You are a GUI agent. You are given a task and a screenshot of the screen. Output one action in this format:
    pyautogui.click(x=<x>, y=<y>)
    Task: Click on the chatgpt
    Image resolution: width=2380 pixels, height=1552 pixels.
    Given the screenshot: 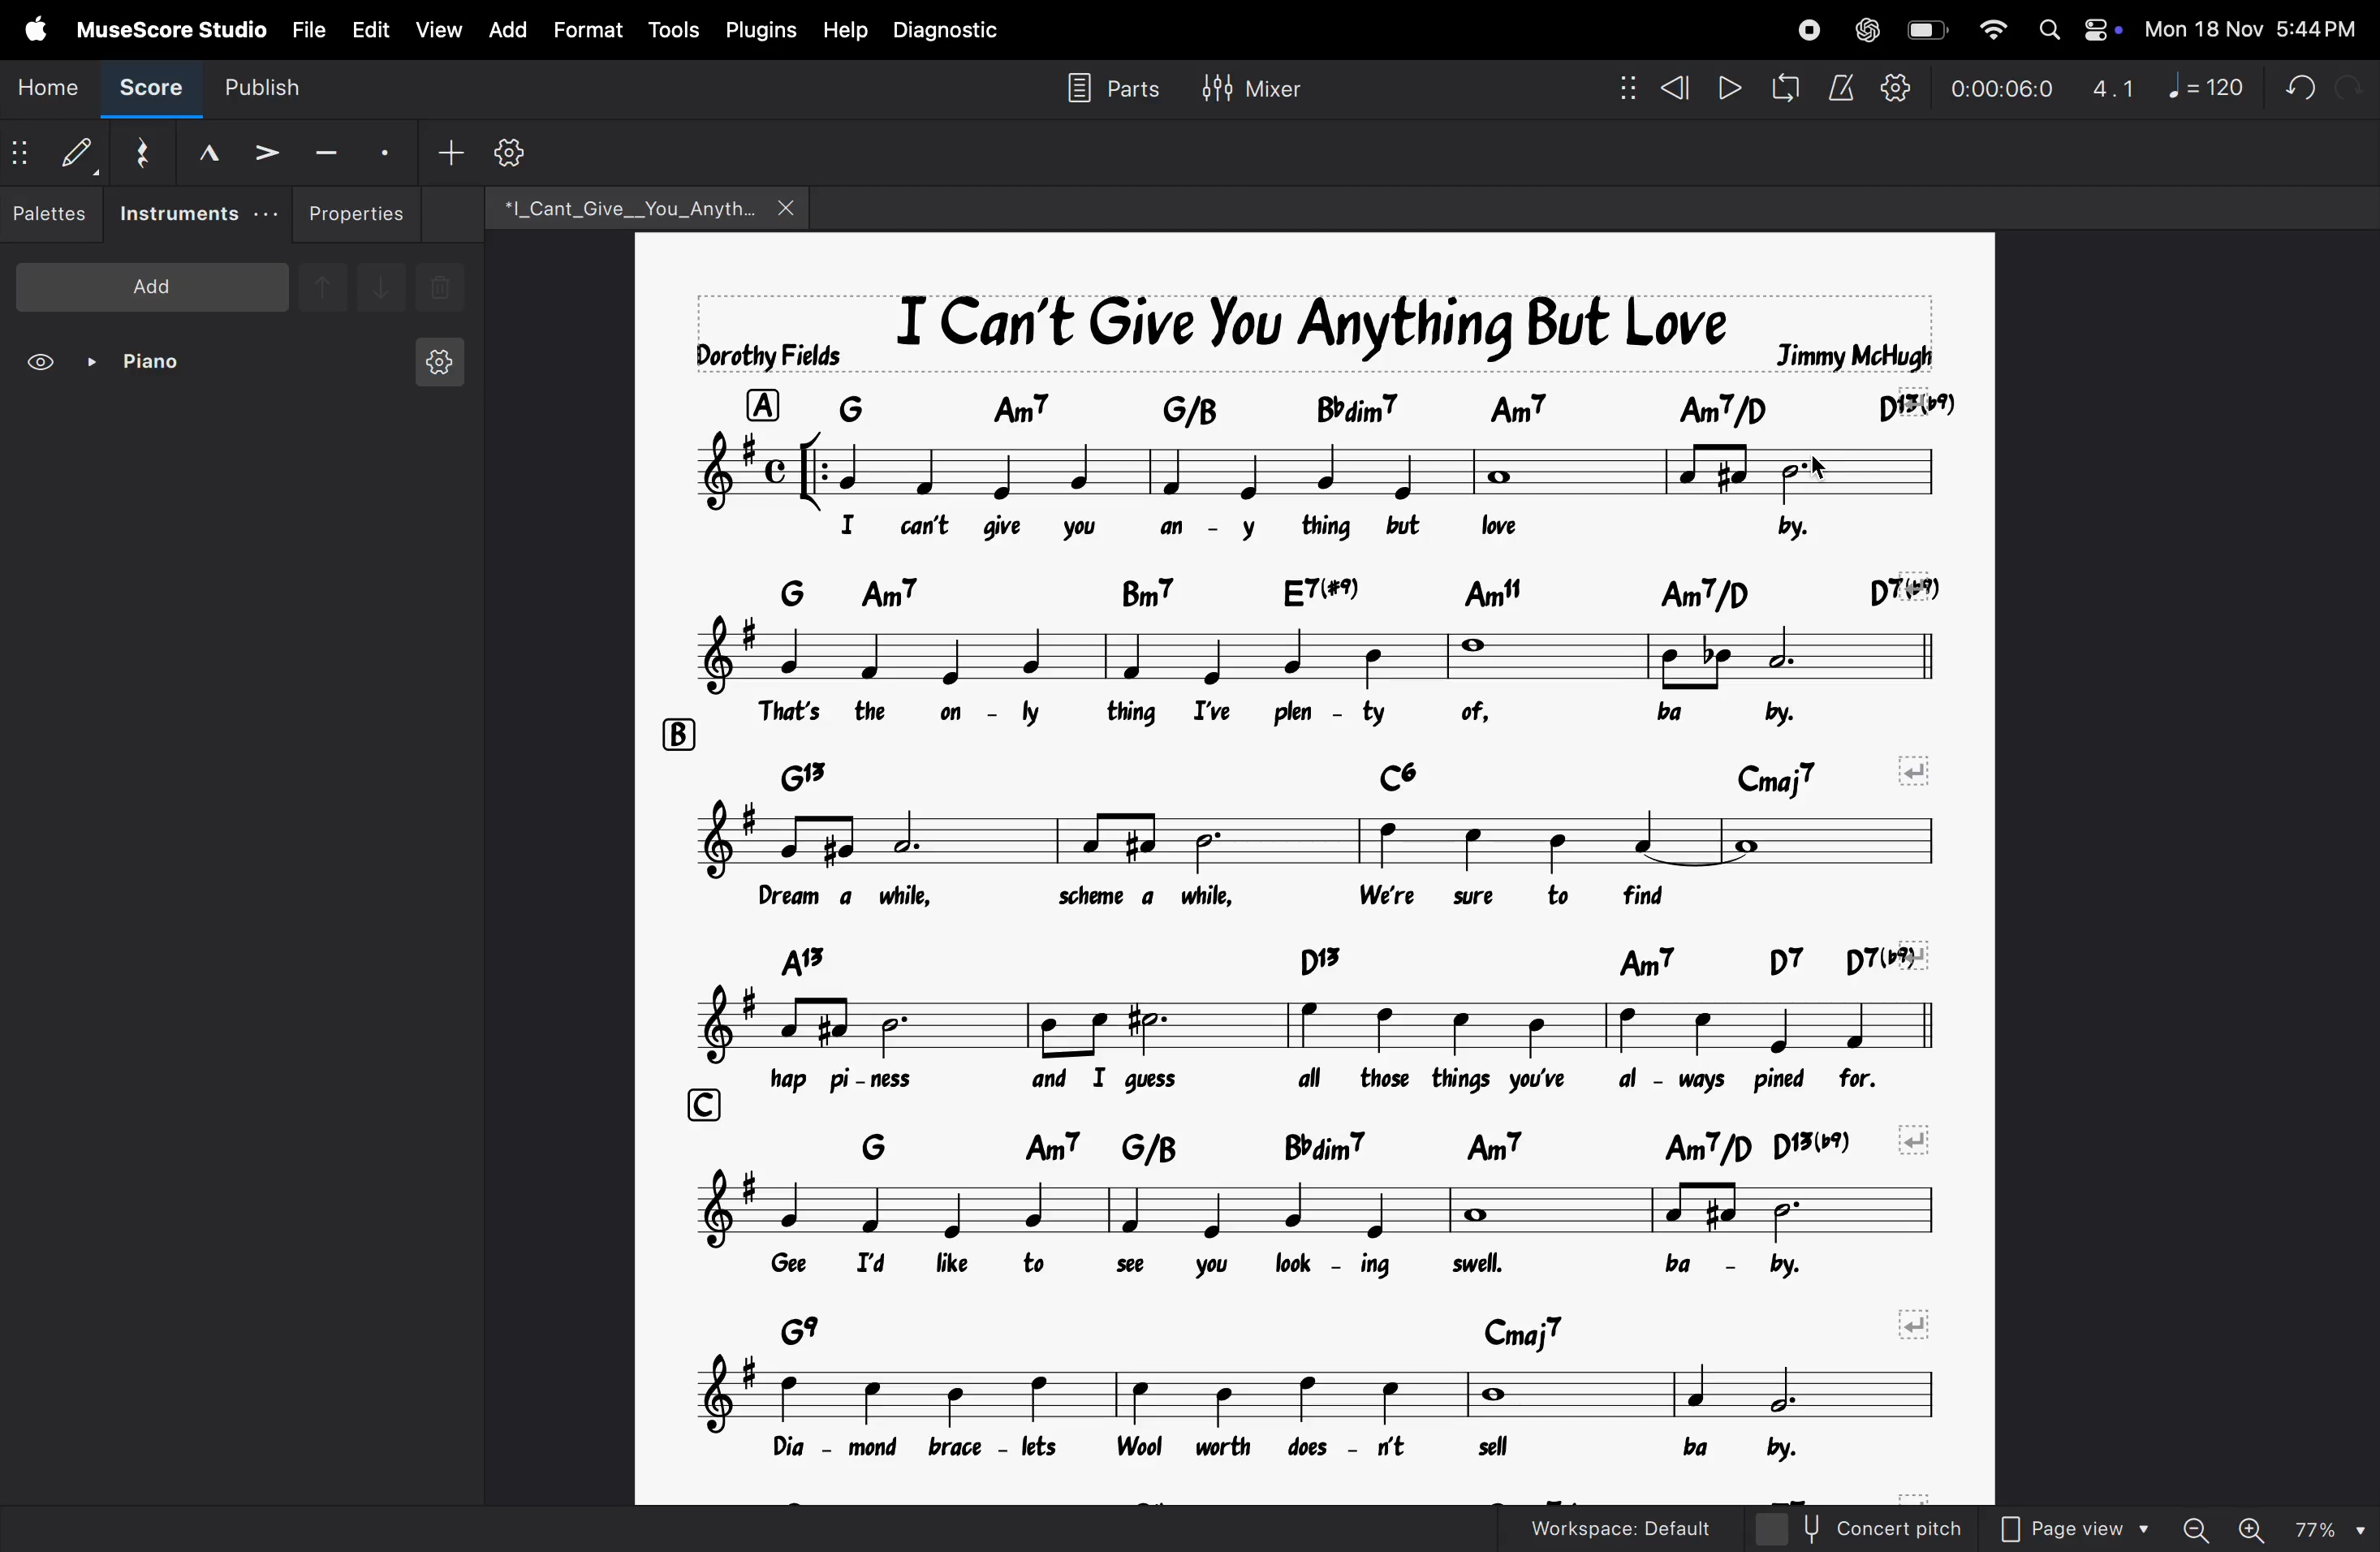 What is the action you would take?
    pyautogui.click(x=1864, y=28)
    